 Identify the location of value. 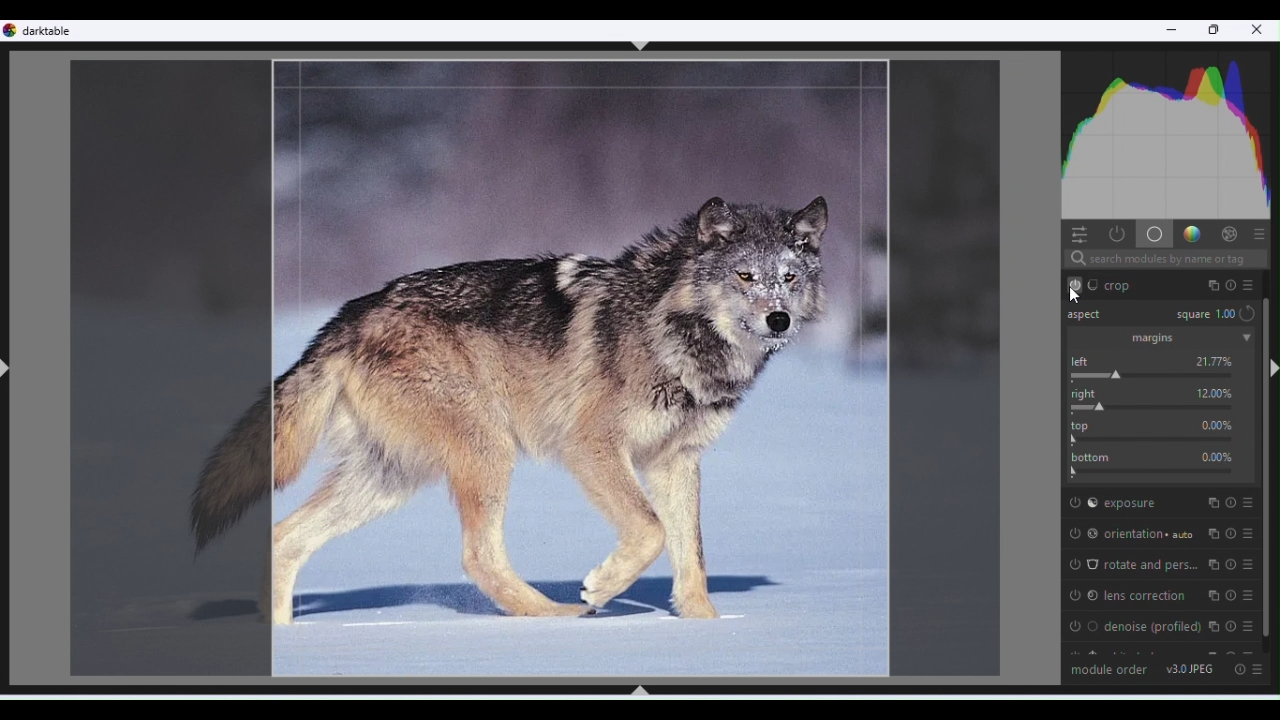
(1215, 361).